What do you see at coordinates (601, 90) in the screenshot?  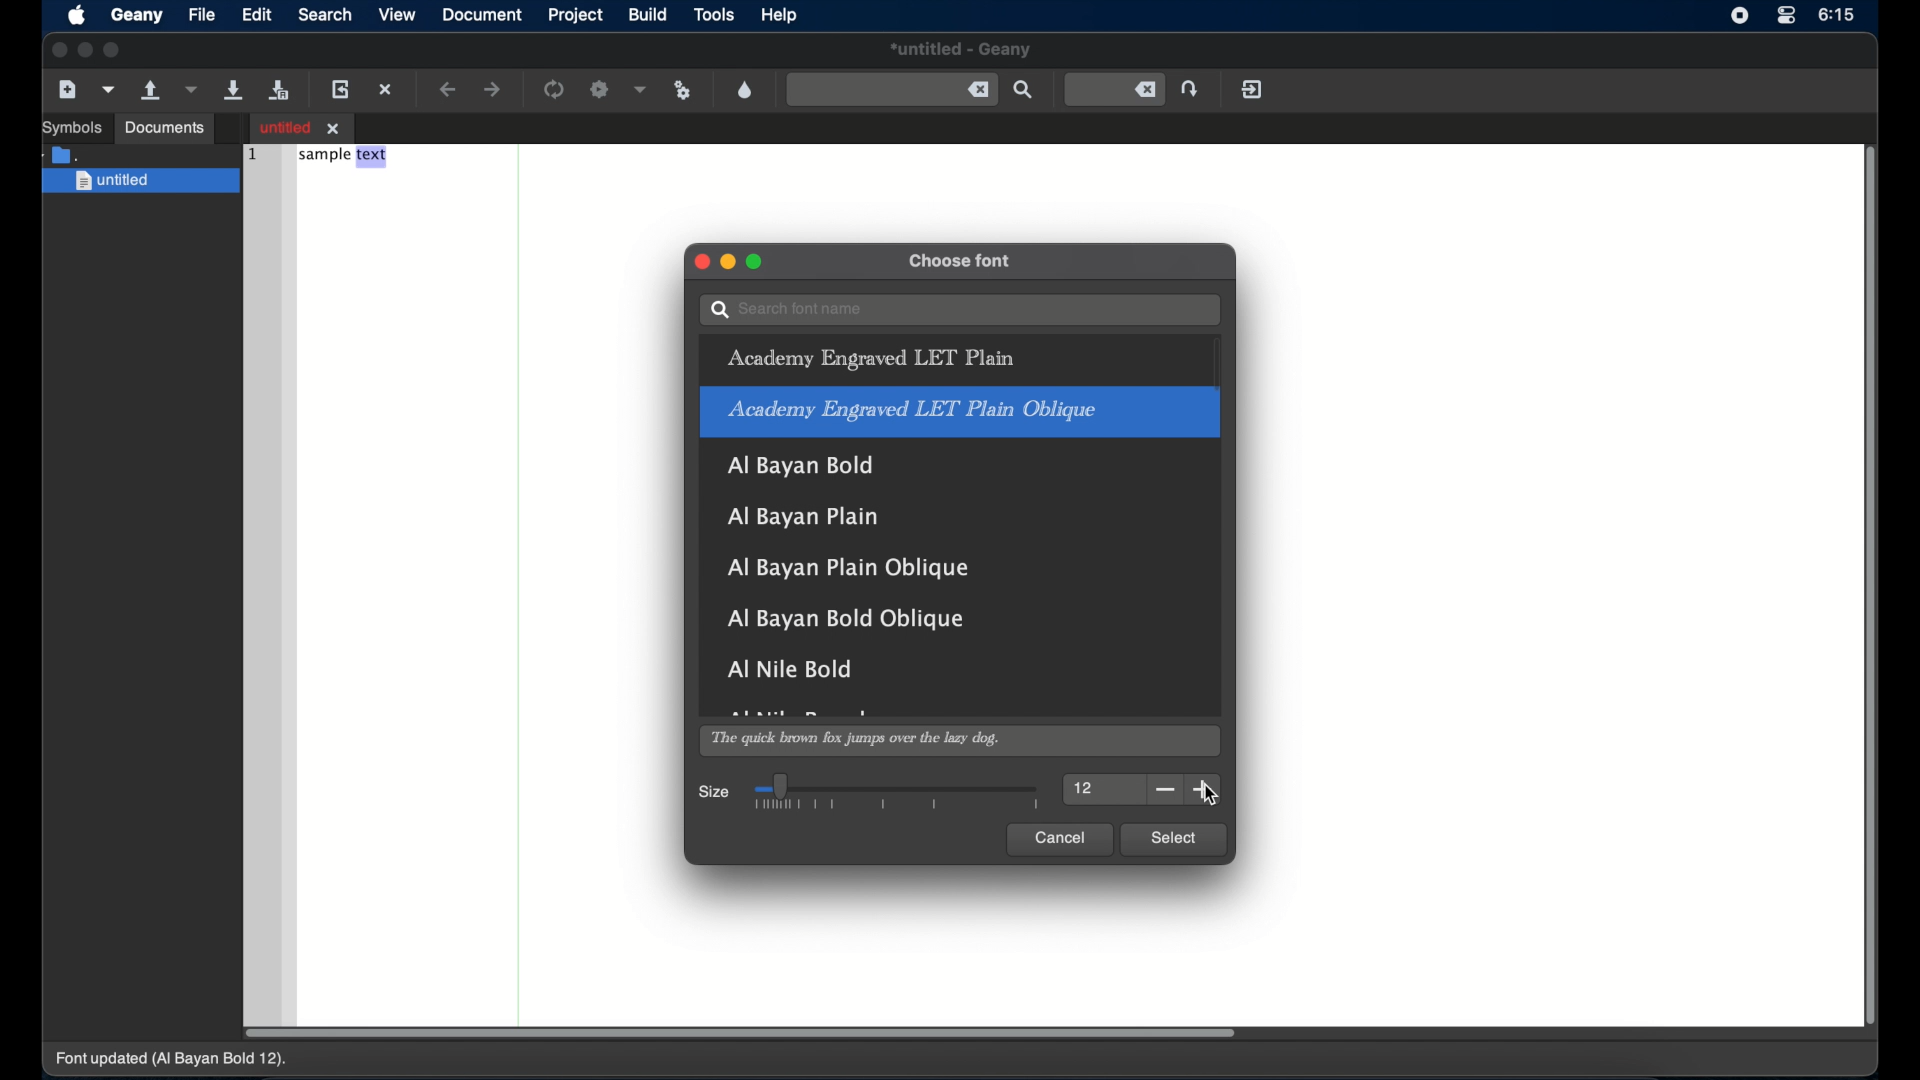 I see `build the current file` at bounding box center [601, 90].